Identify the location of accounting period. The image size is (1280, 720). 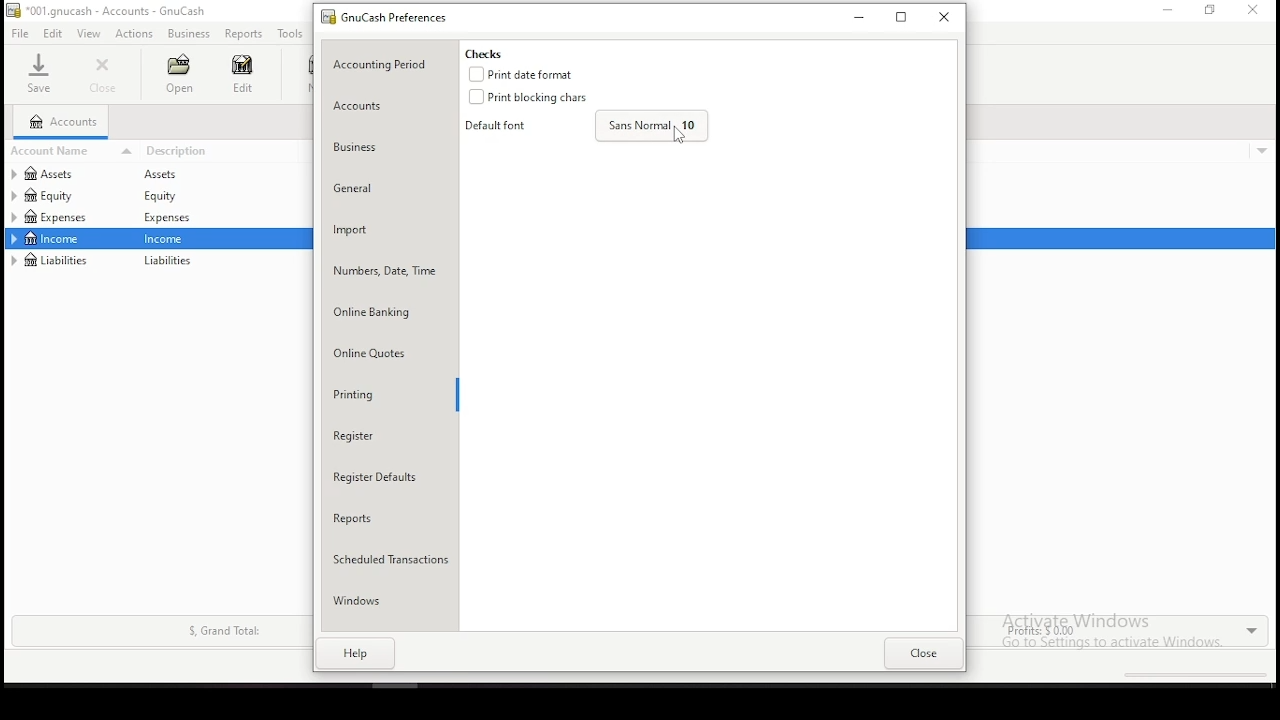
(385, 63).